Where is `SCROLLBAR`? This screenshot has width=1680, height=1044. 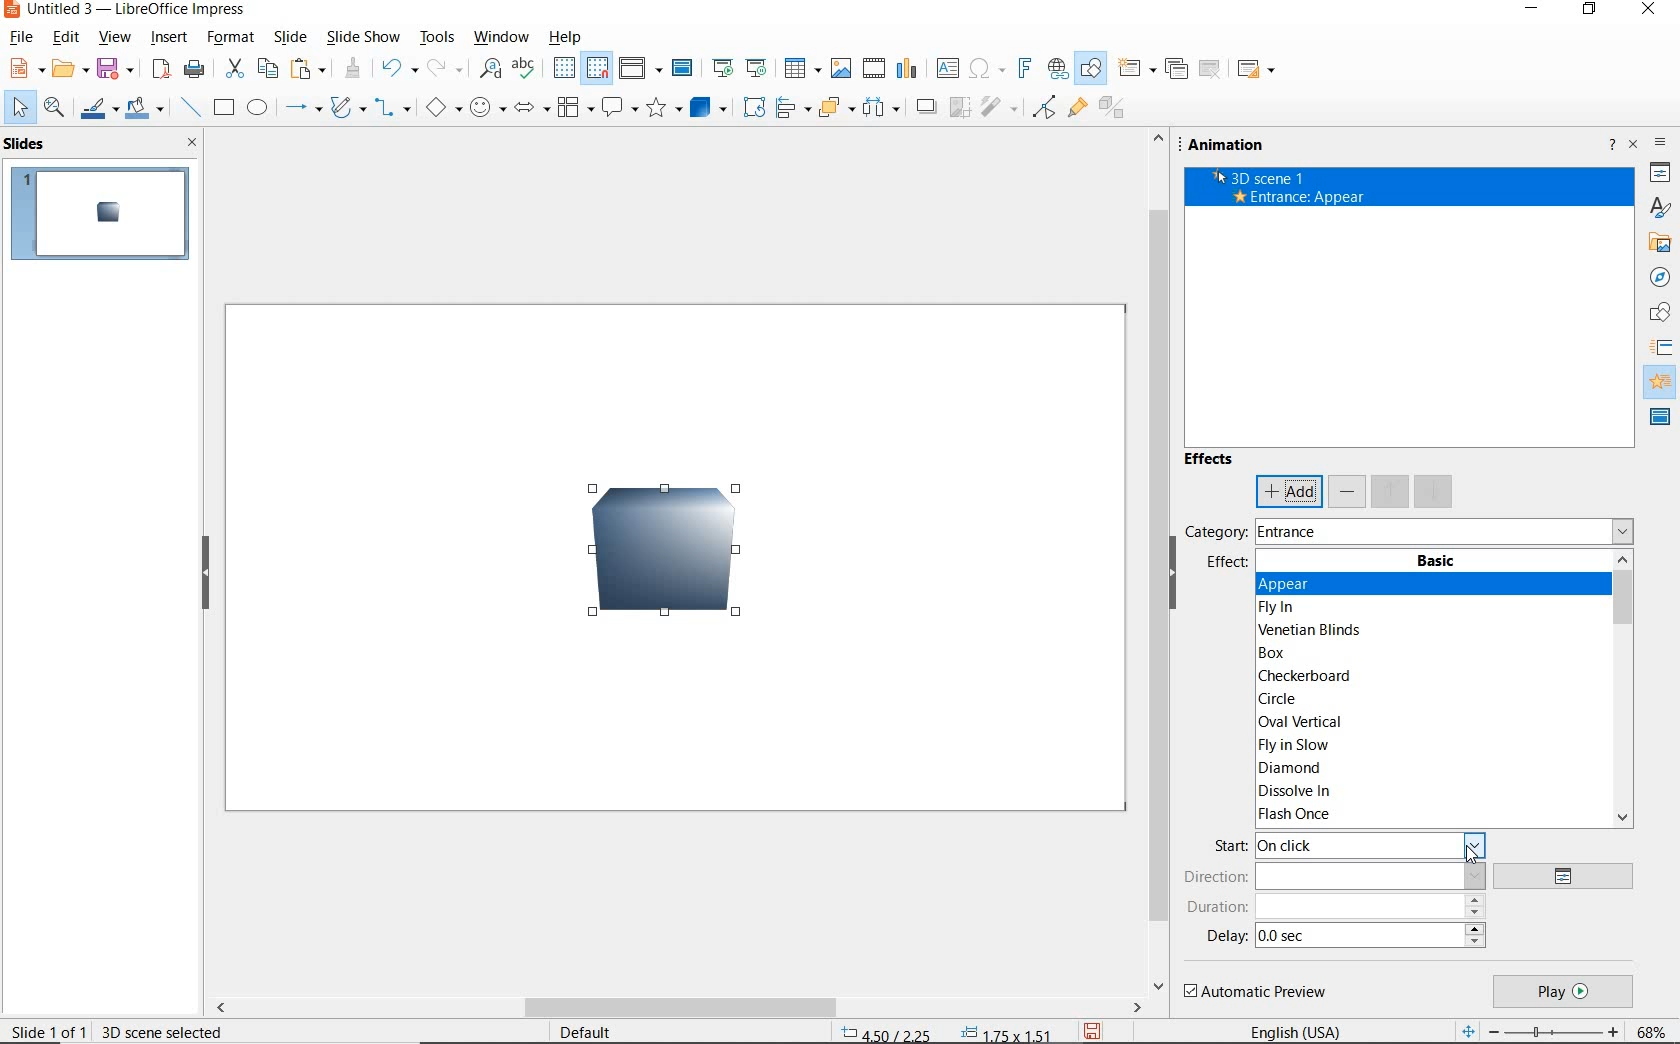
SCROLLBAR is located at coordinates (1156, 562).